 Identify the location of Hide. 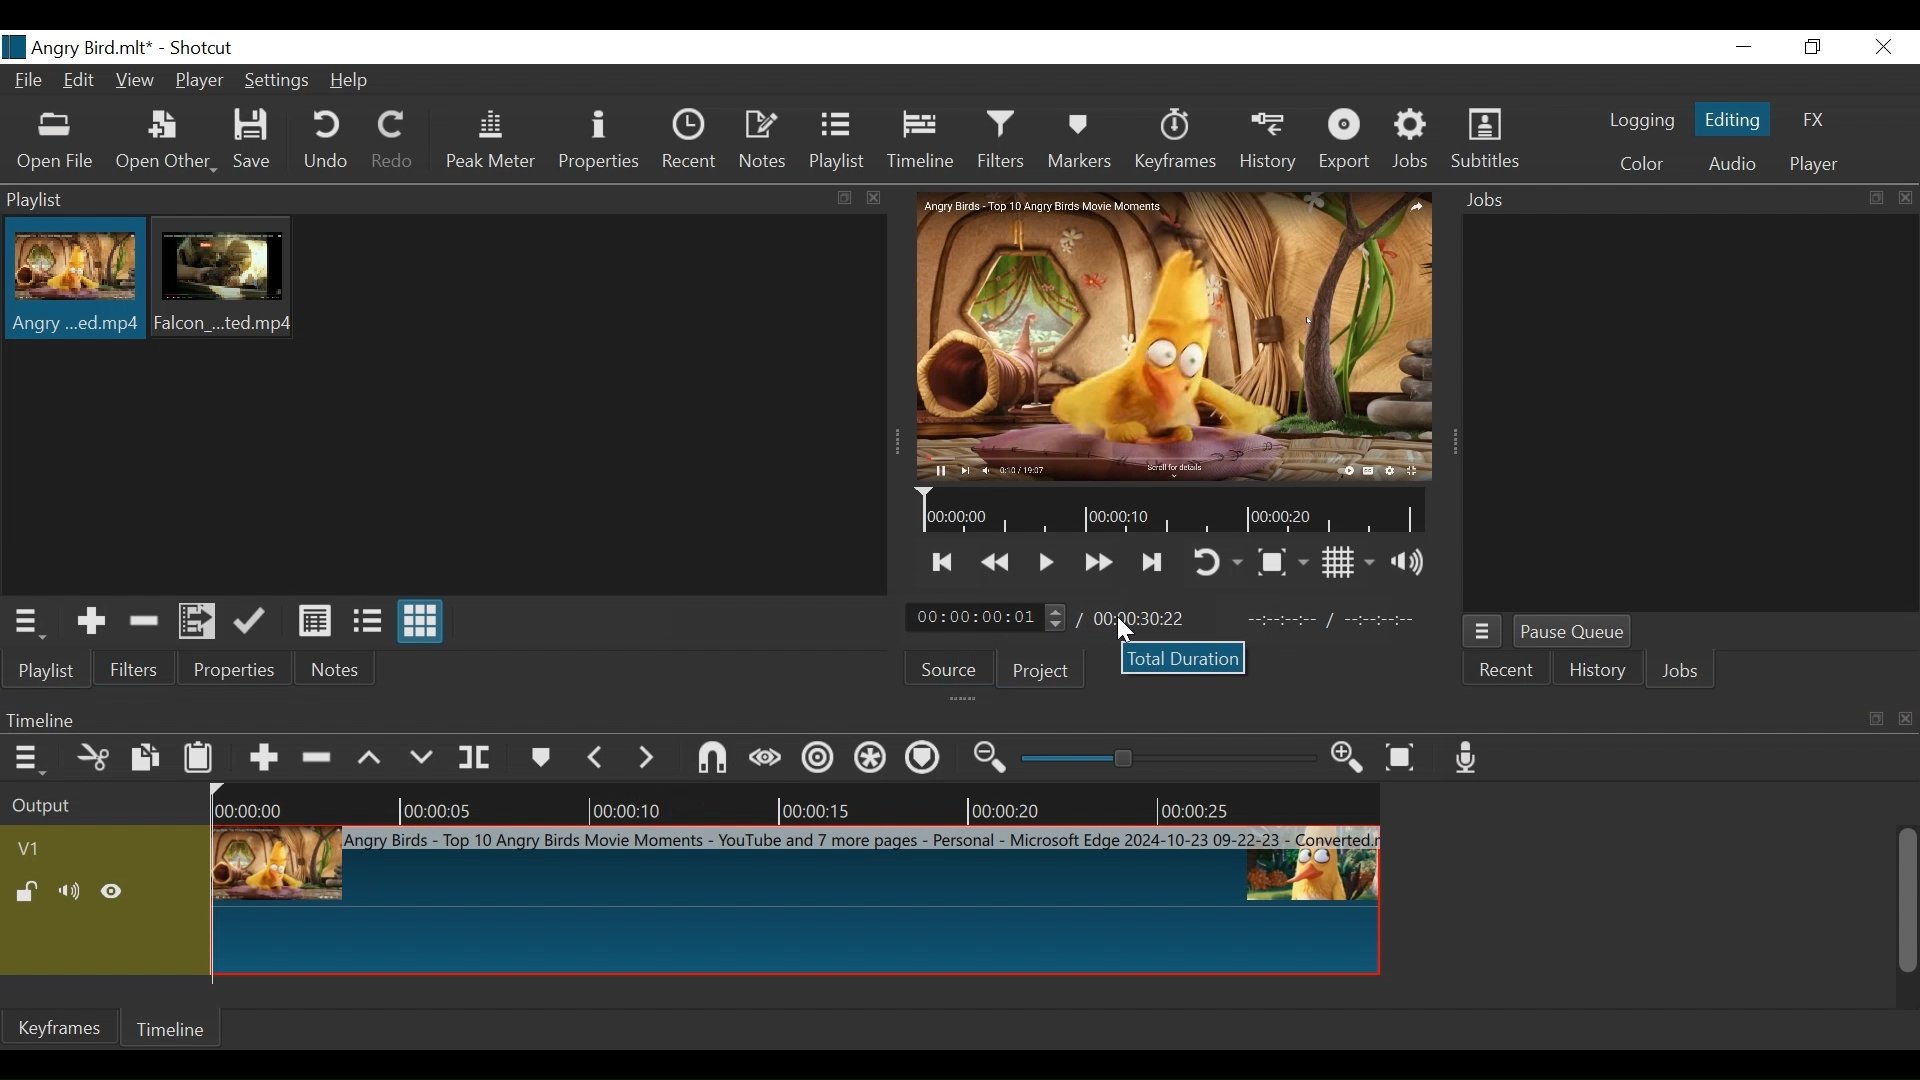
(119, 892).